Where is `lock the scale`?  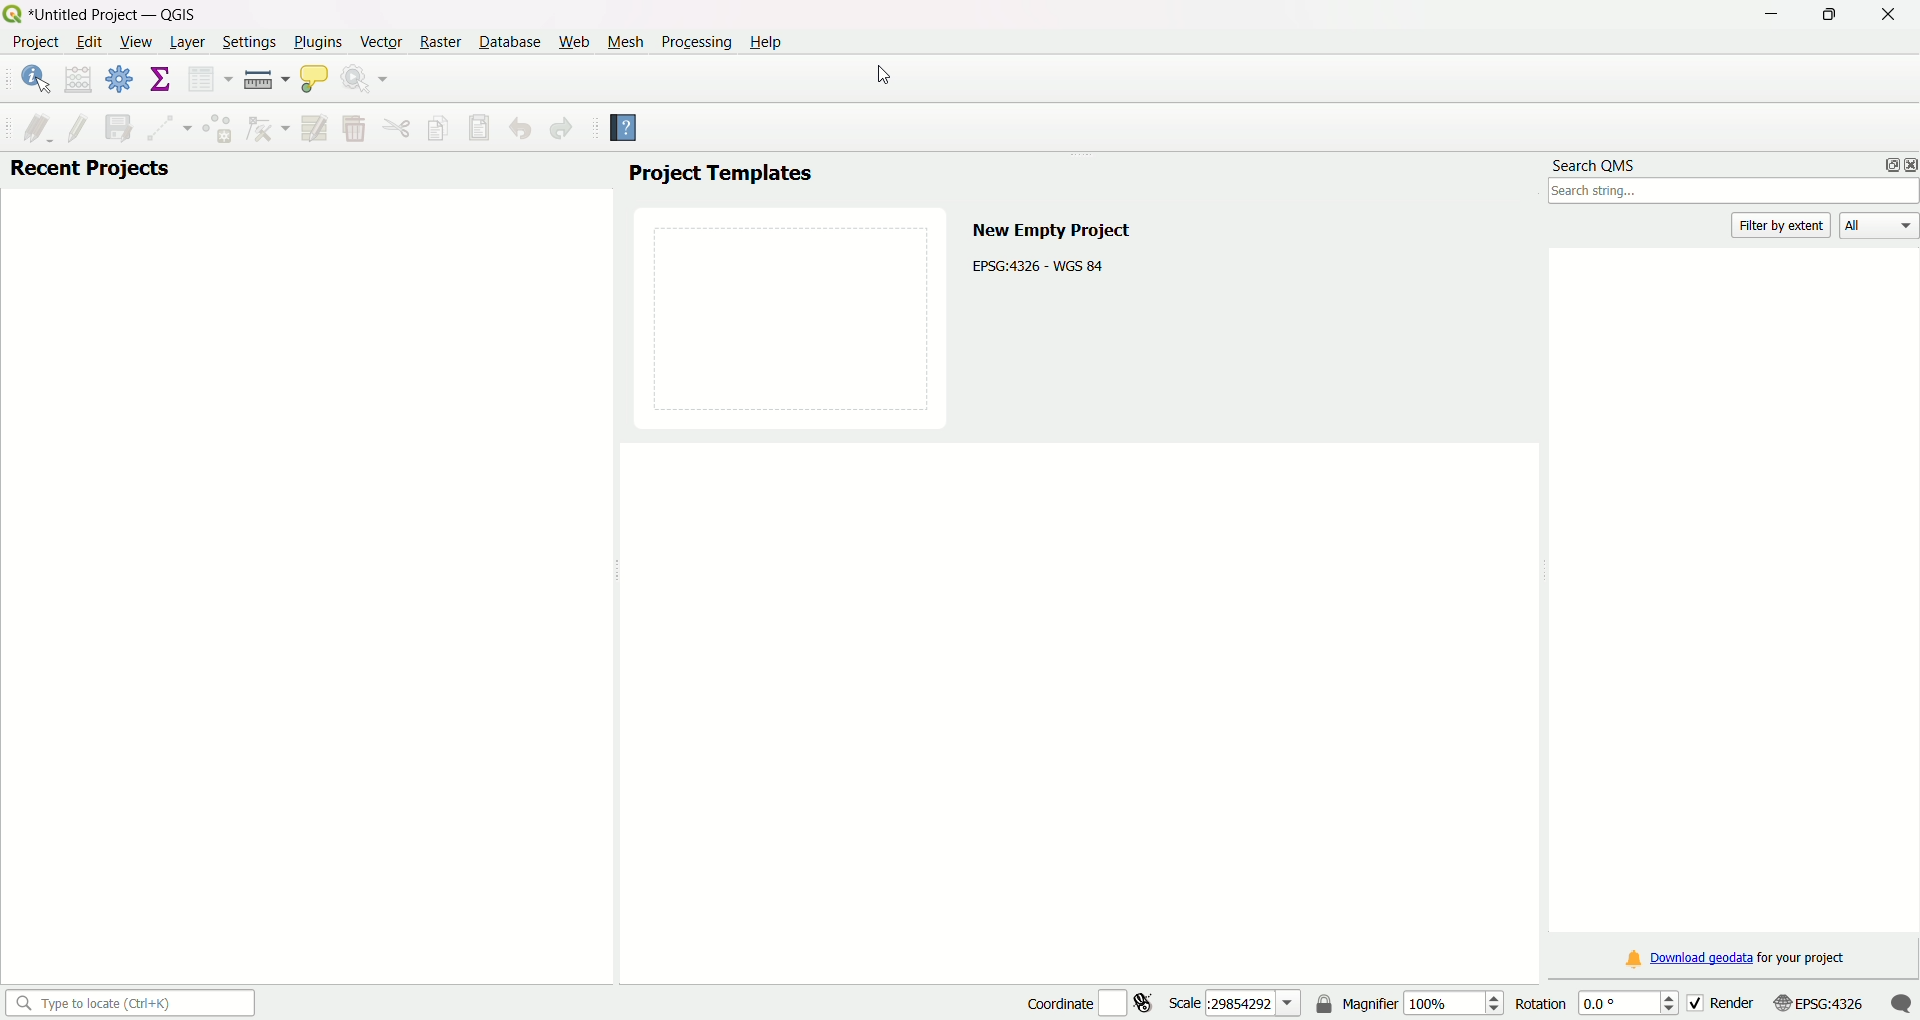
lock the scale is located at coordinates (1325, 1005).